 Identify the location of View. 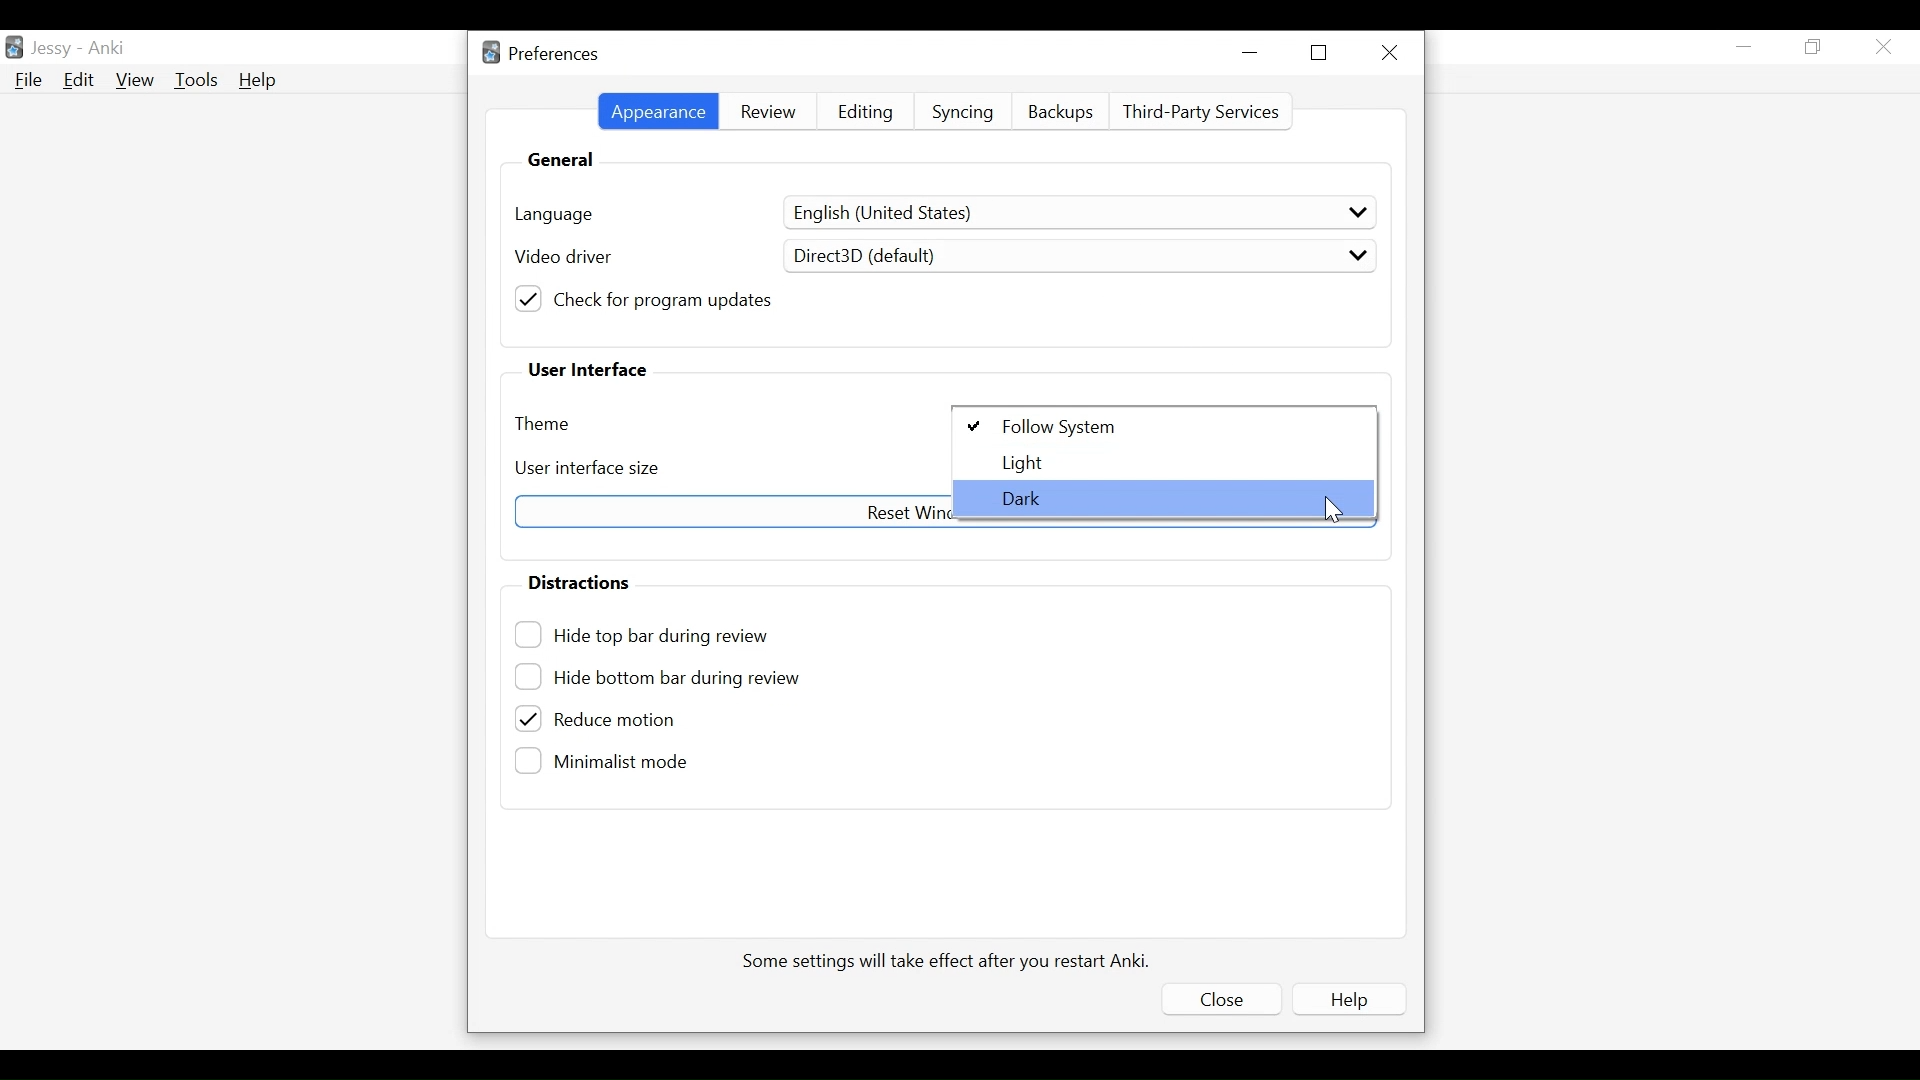
(133, 78).